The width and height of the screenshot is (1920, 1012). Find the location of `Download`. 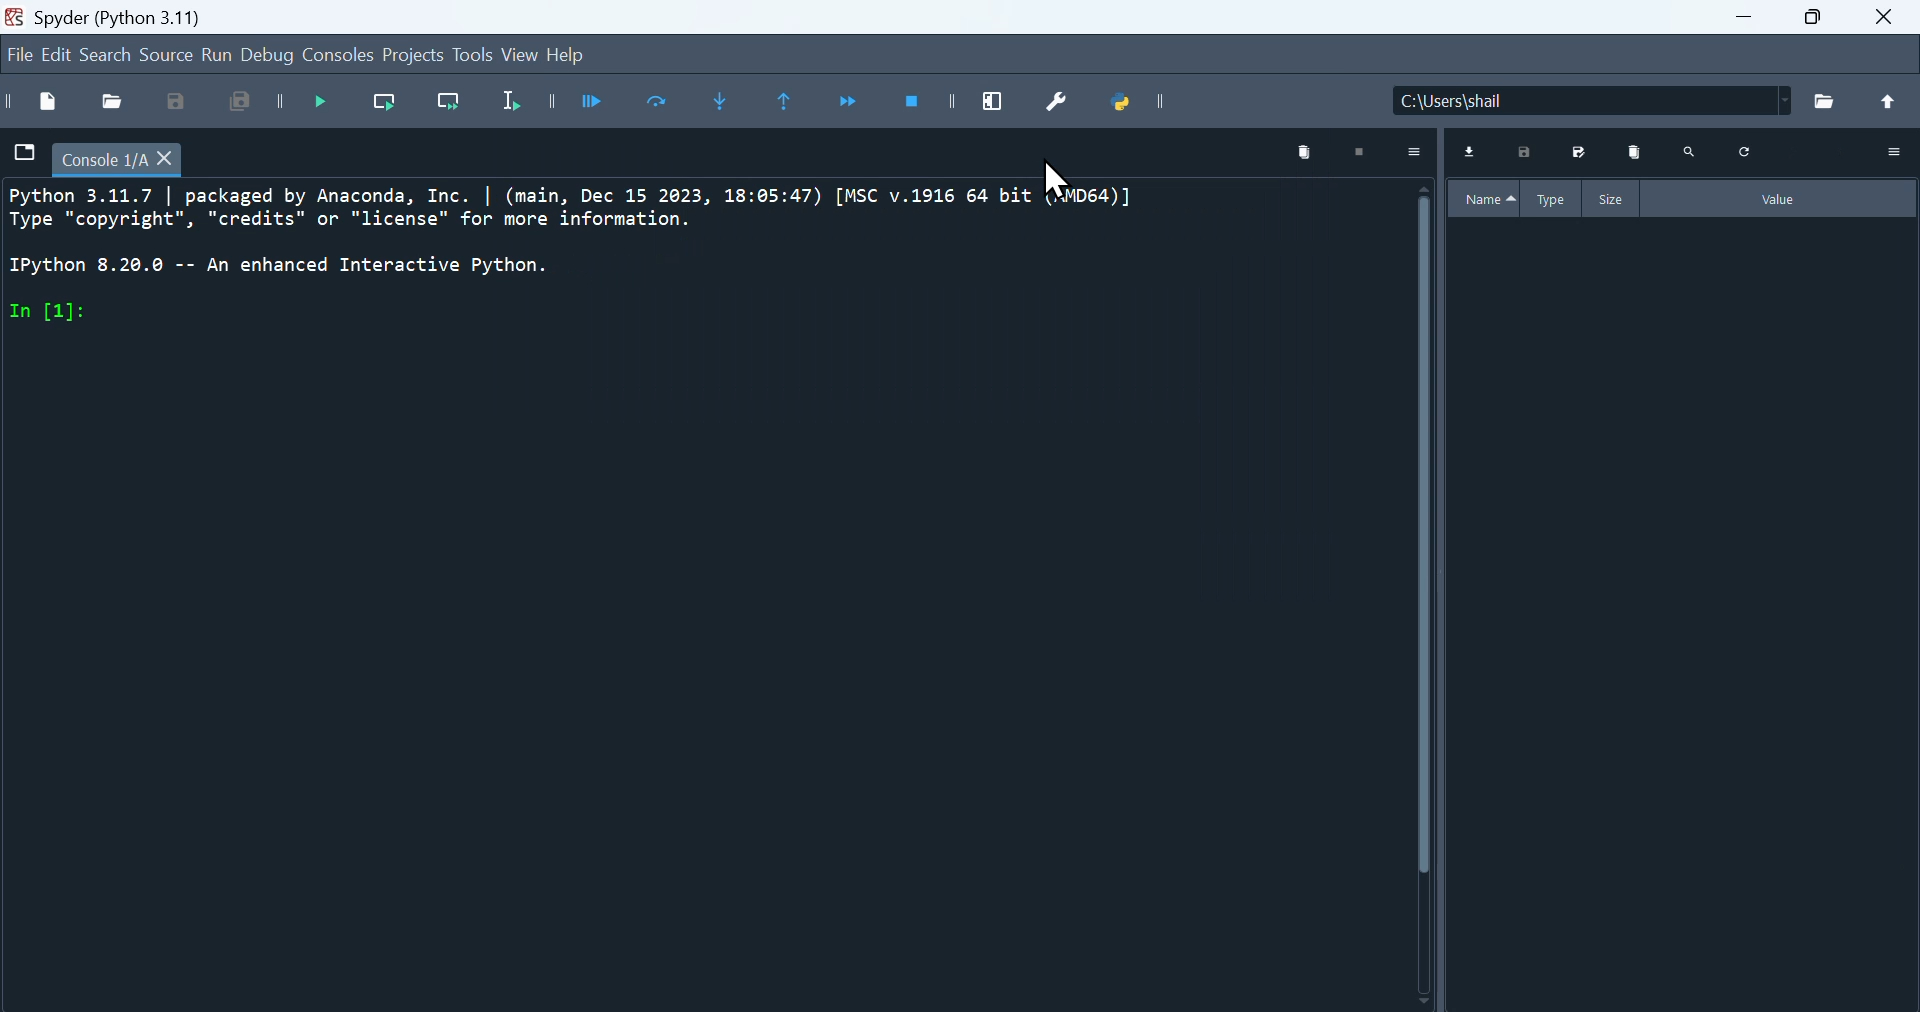

Download is located at coordinates (1477, 151).